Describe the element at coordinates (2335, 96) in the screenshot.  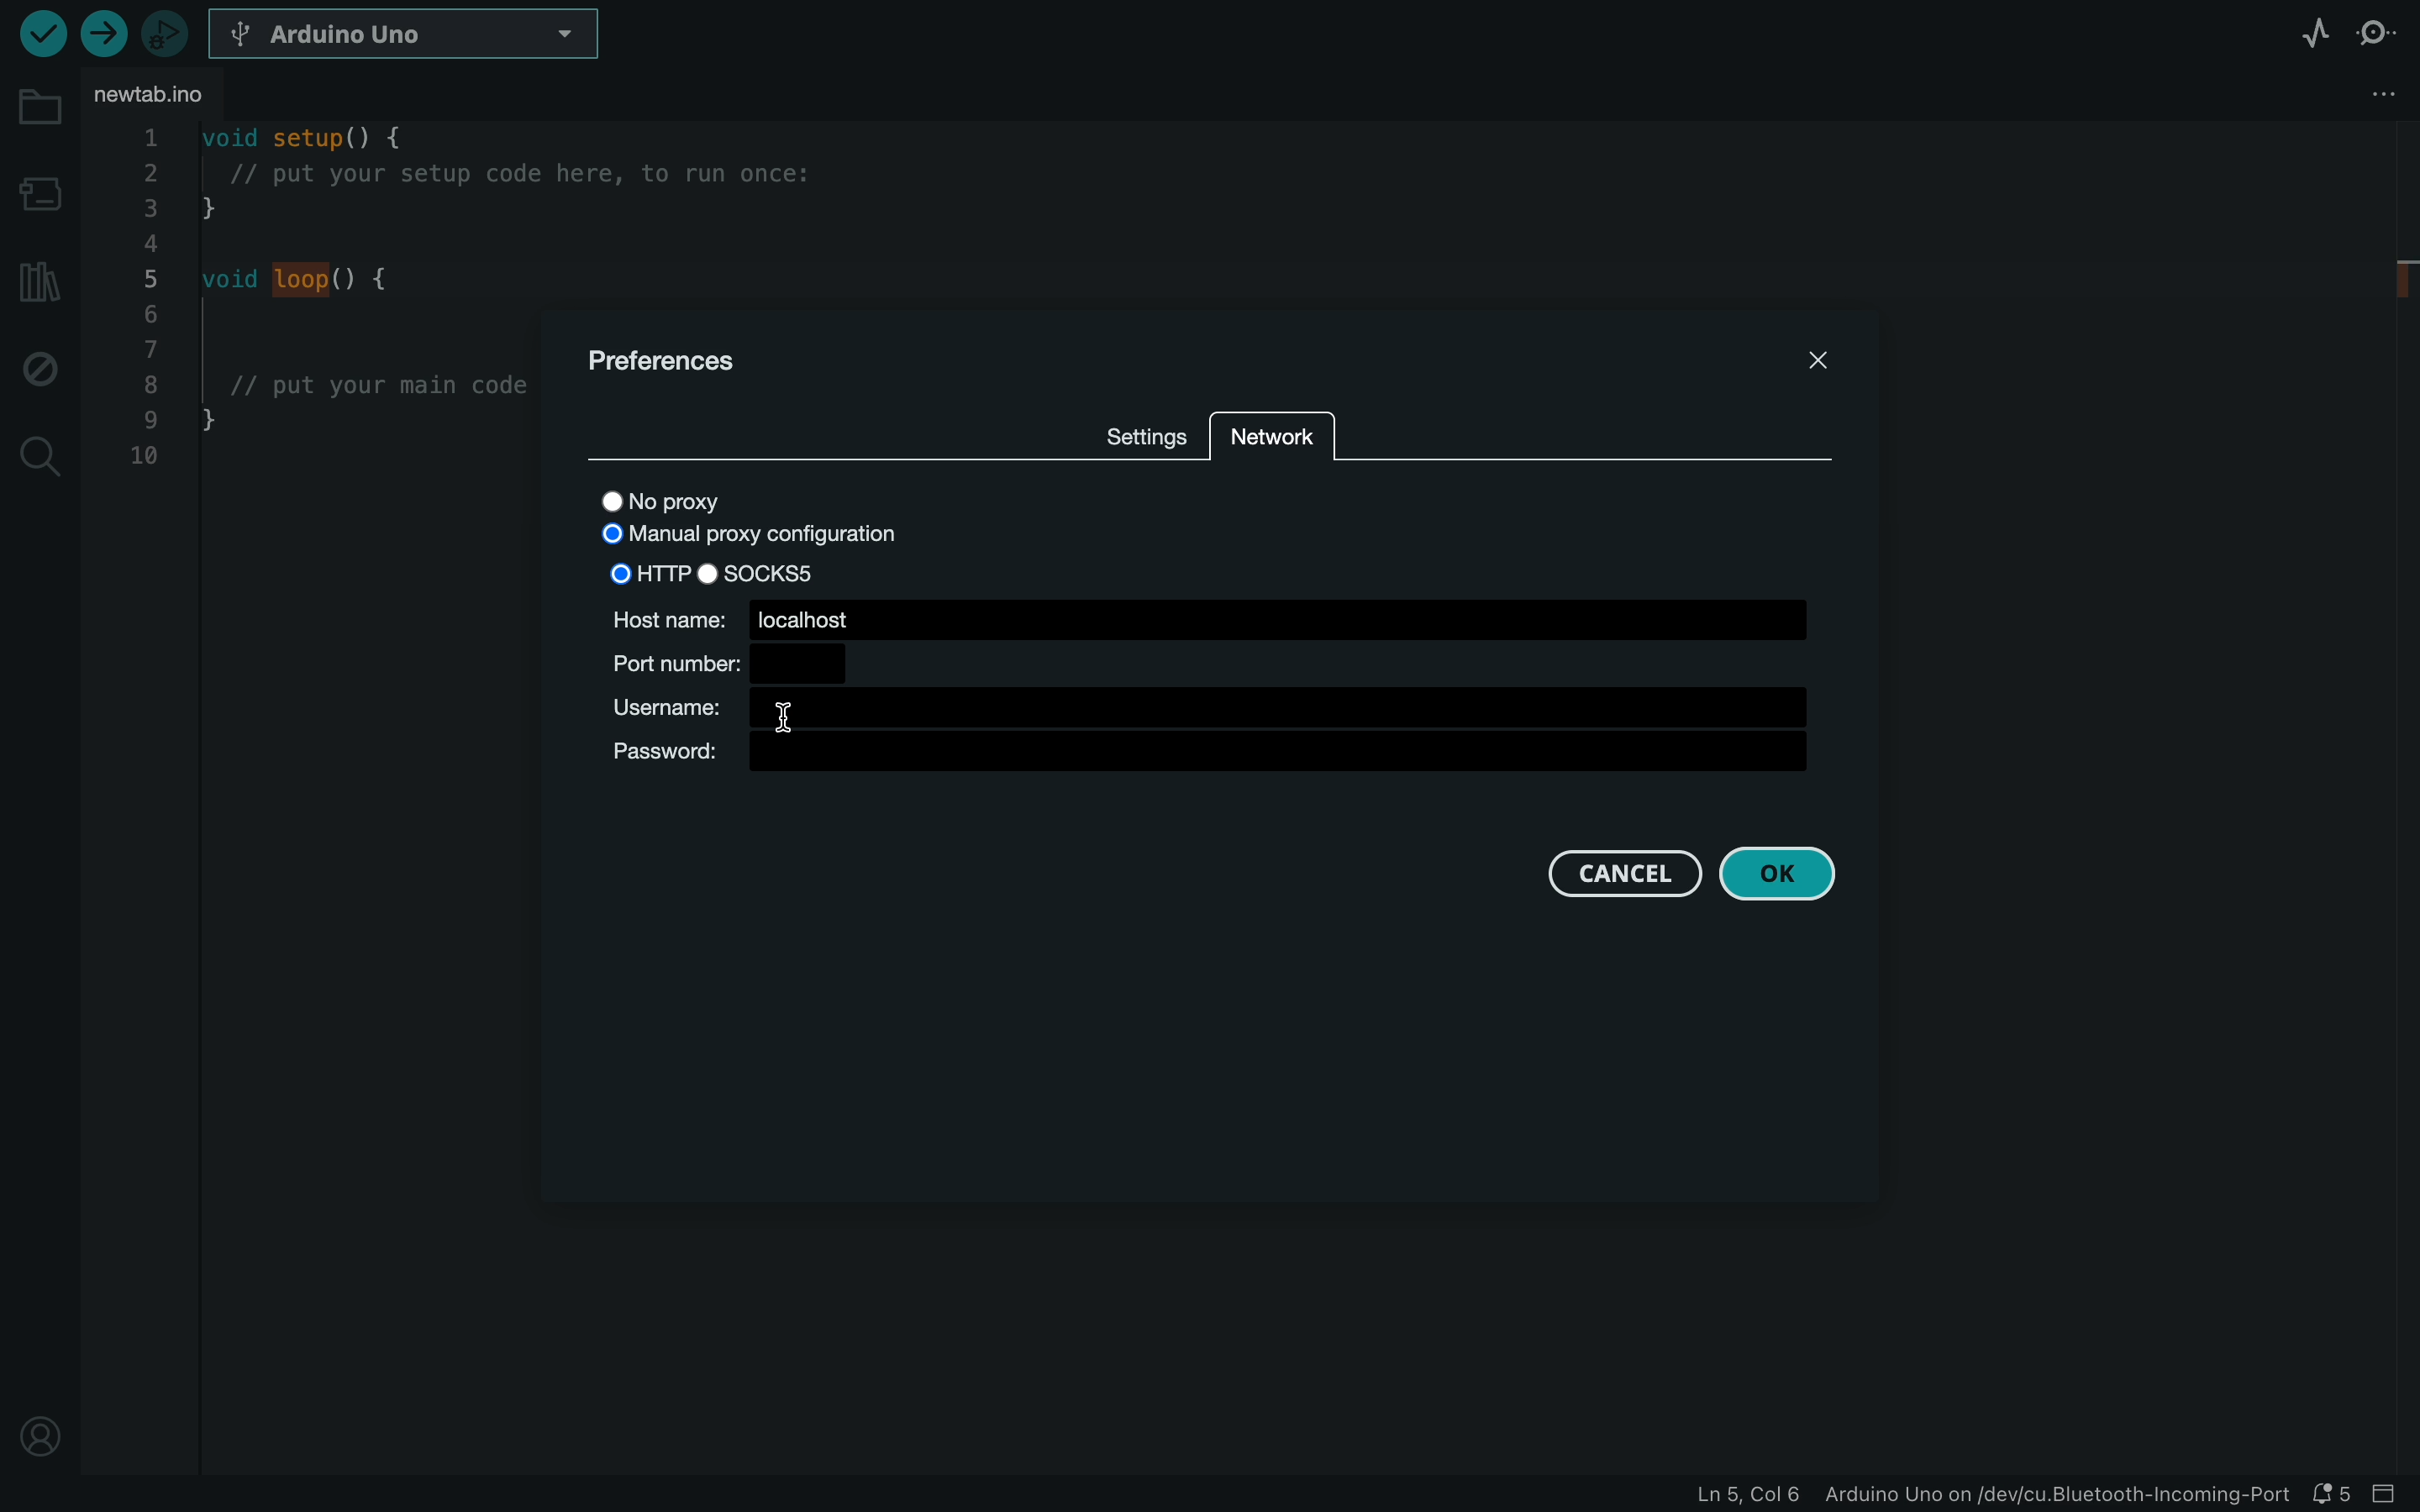
I see `file setting` at that location.